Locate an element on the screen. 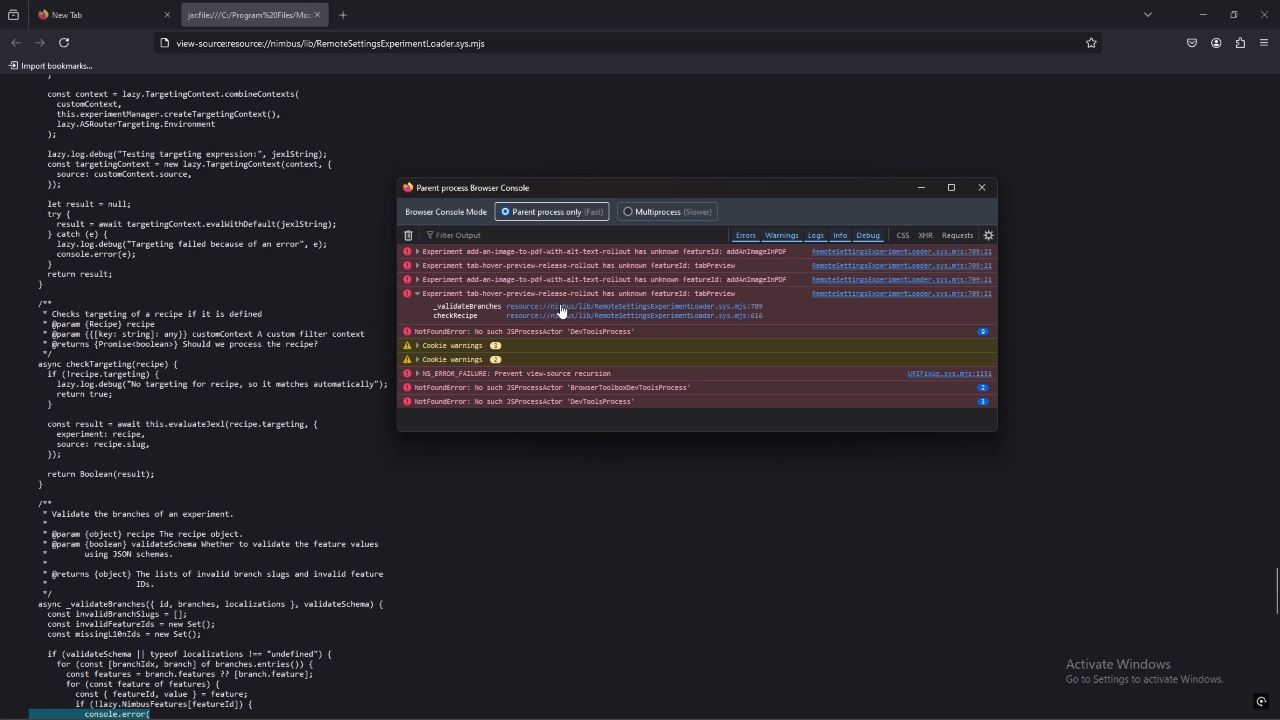  source is located at coordinates (950, 374).